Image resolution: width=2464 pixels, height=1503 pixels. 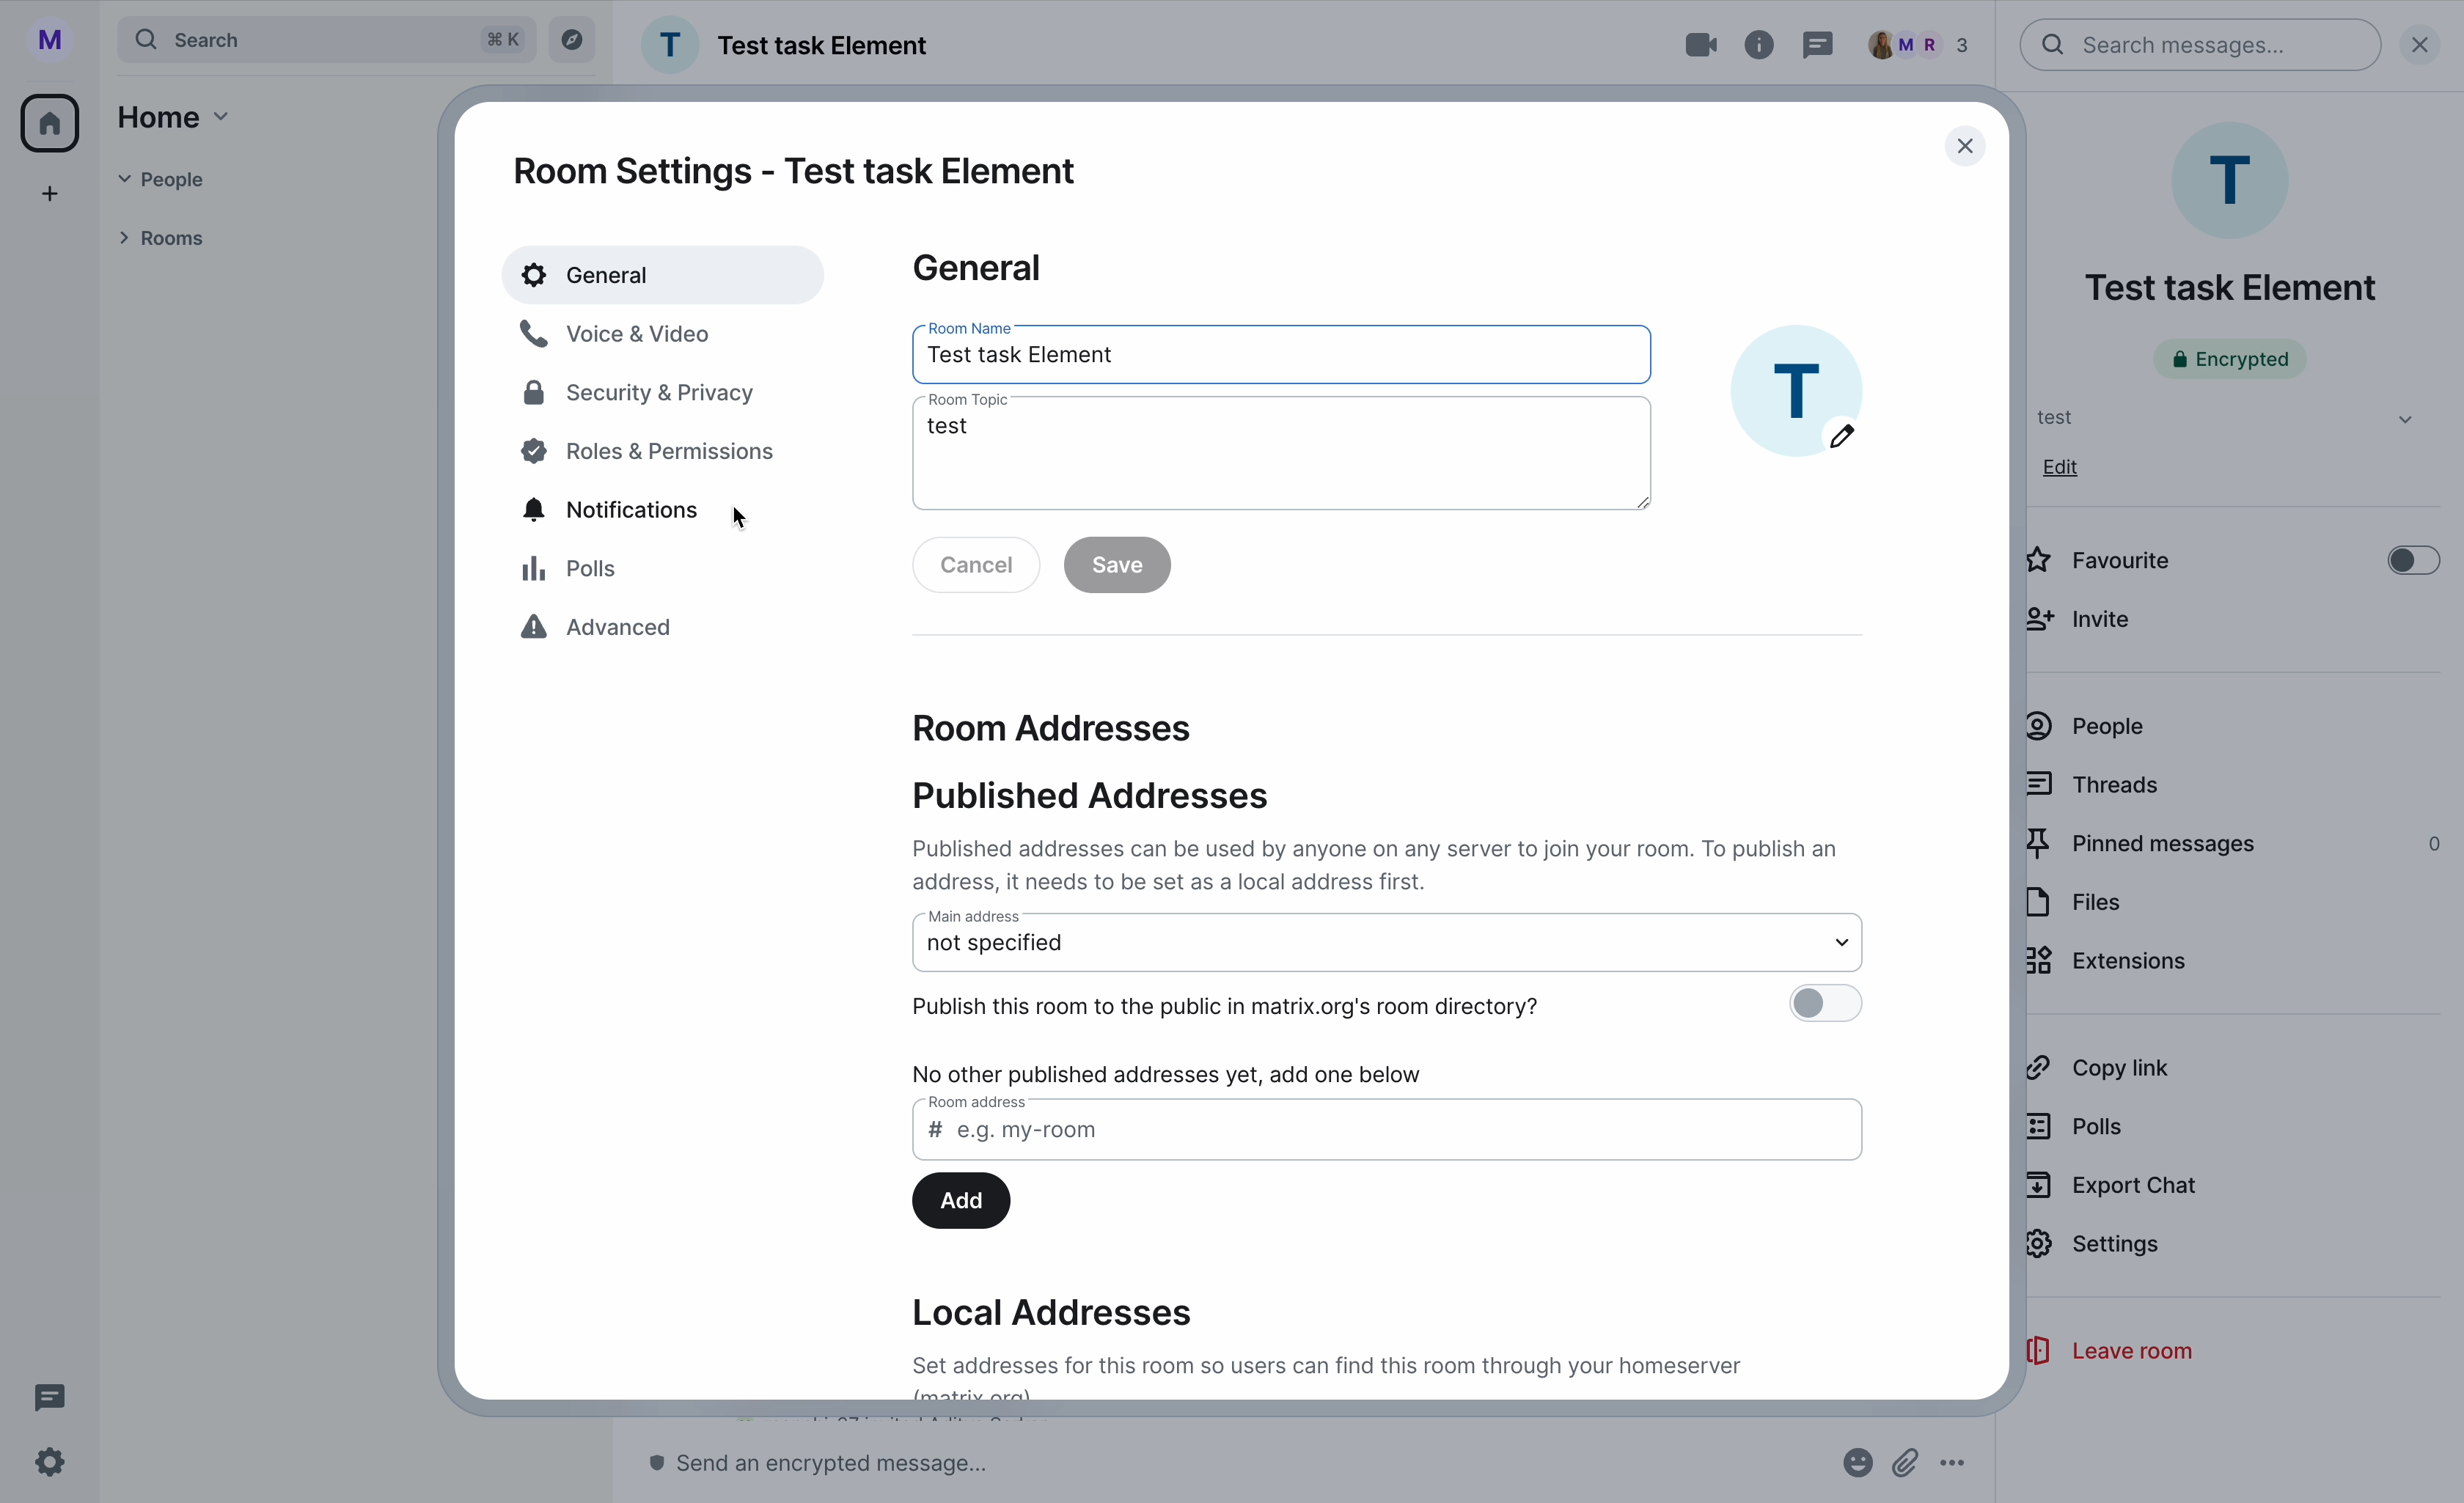 What do you see at coordinates (1819, 44) in the screenshot?
I see `threads` at bounding box center [1819, 44].